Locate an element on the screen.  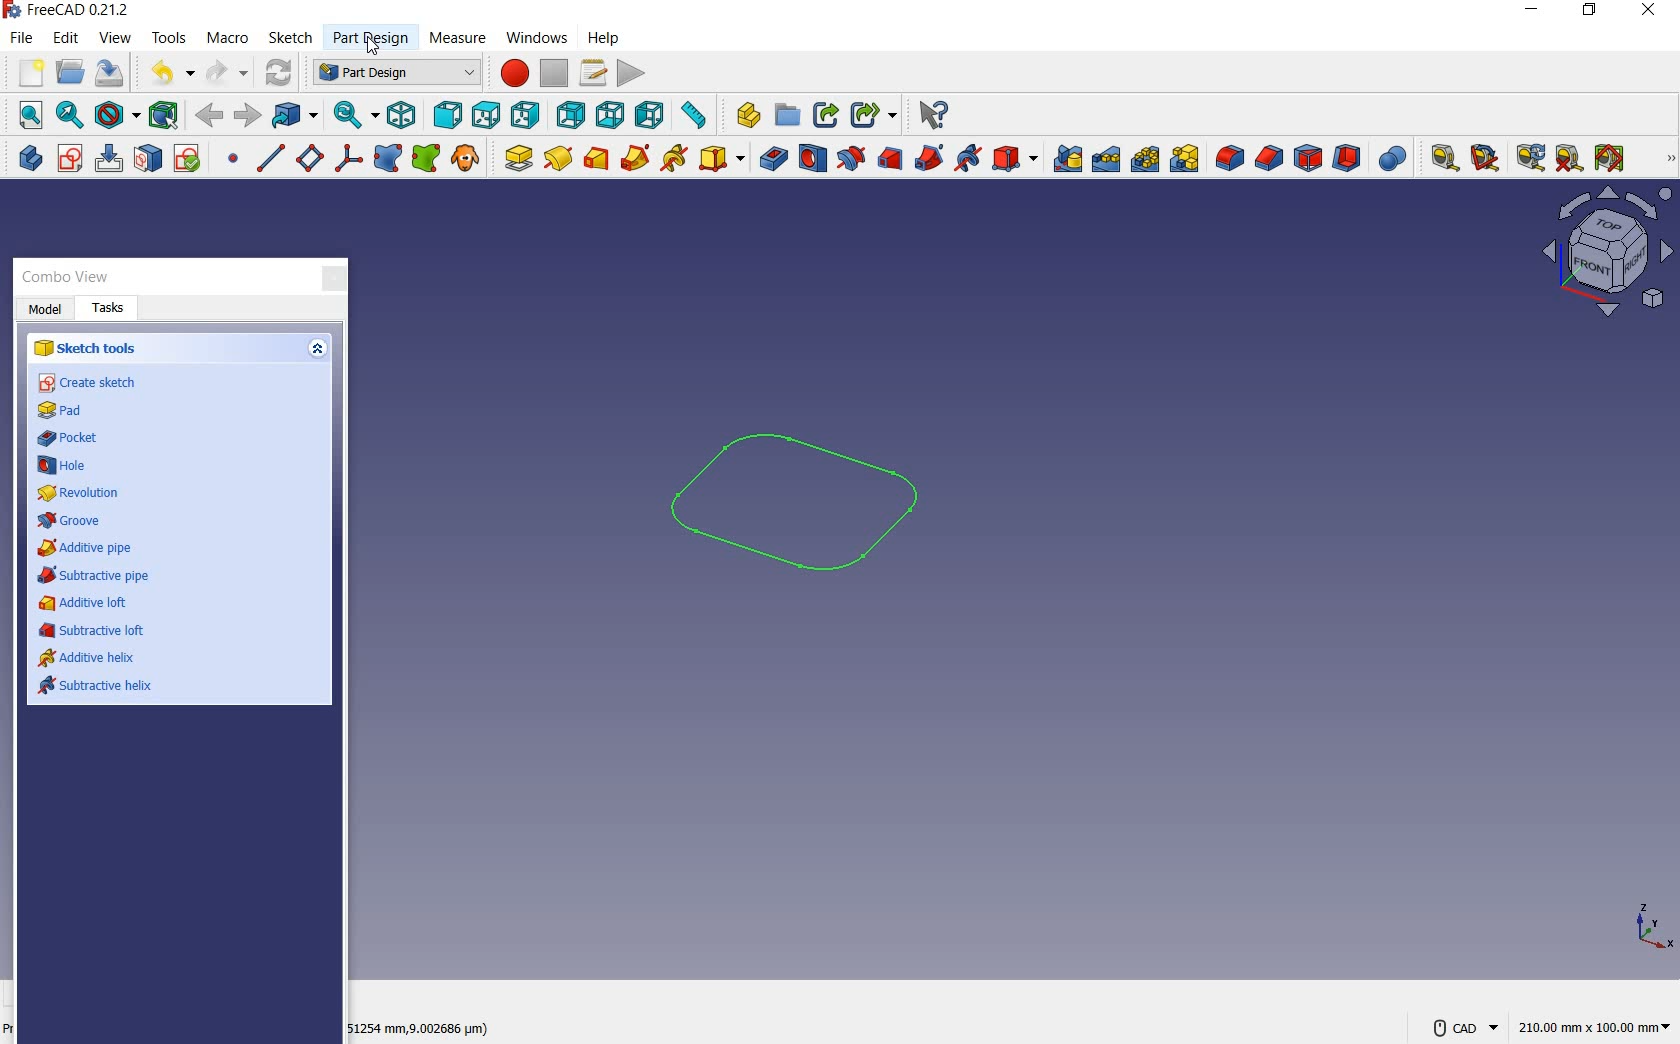
create a datum point is located at coordinates (235, 160).